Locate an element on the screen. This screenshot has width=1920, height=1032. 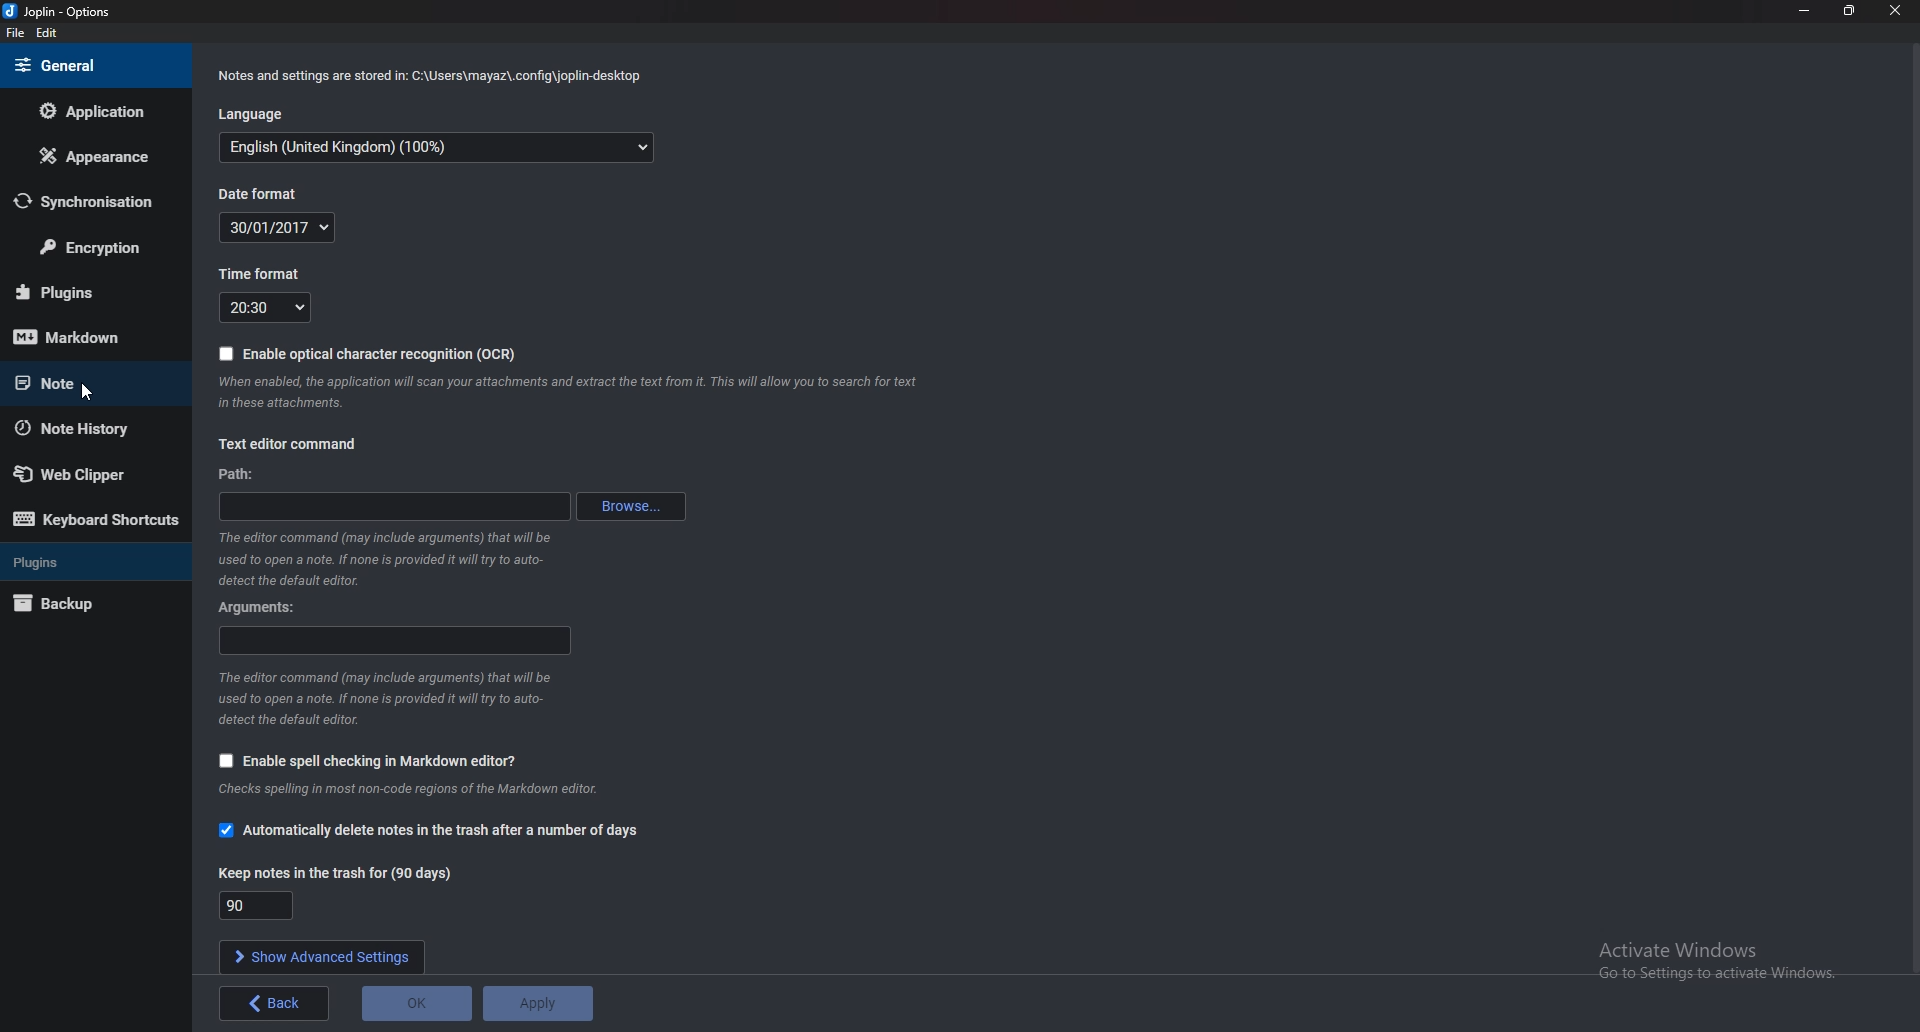
date format is located at coordinates (280, 228).